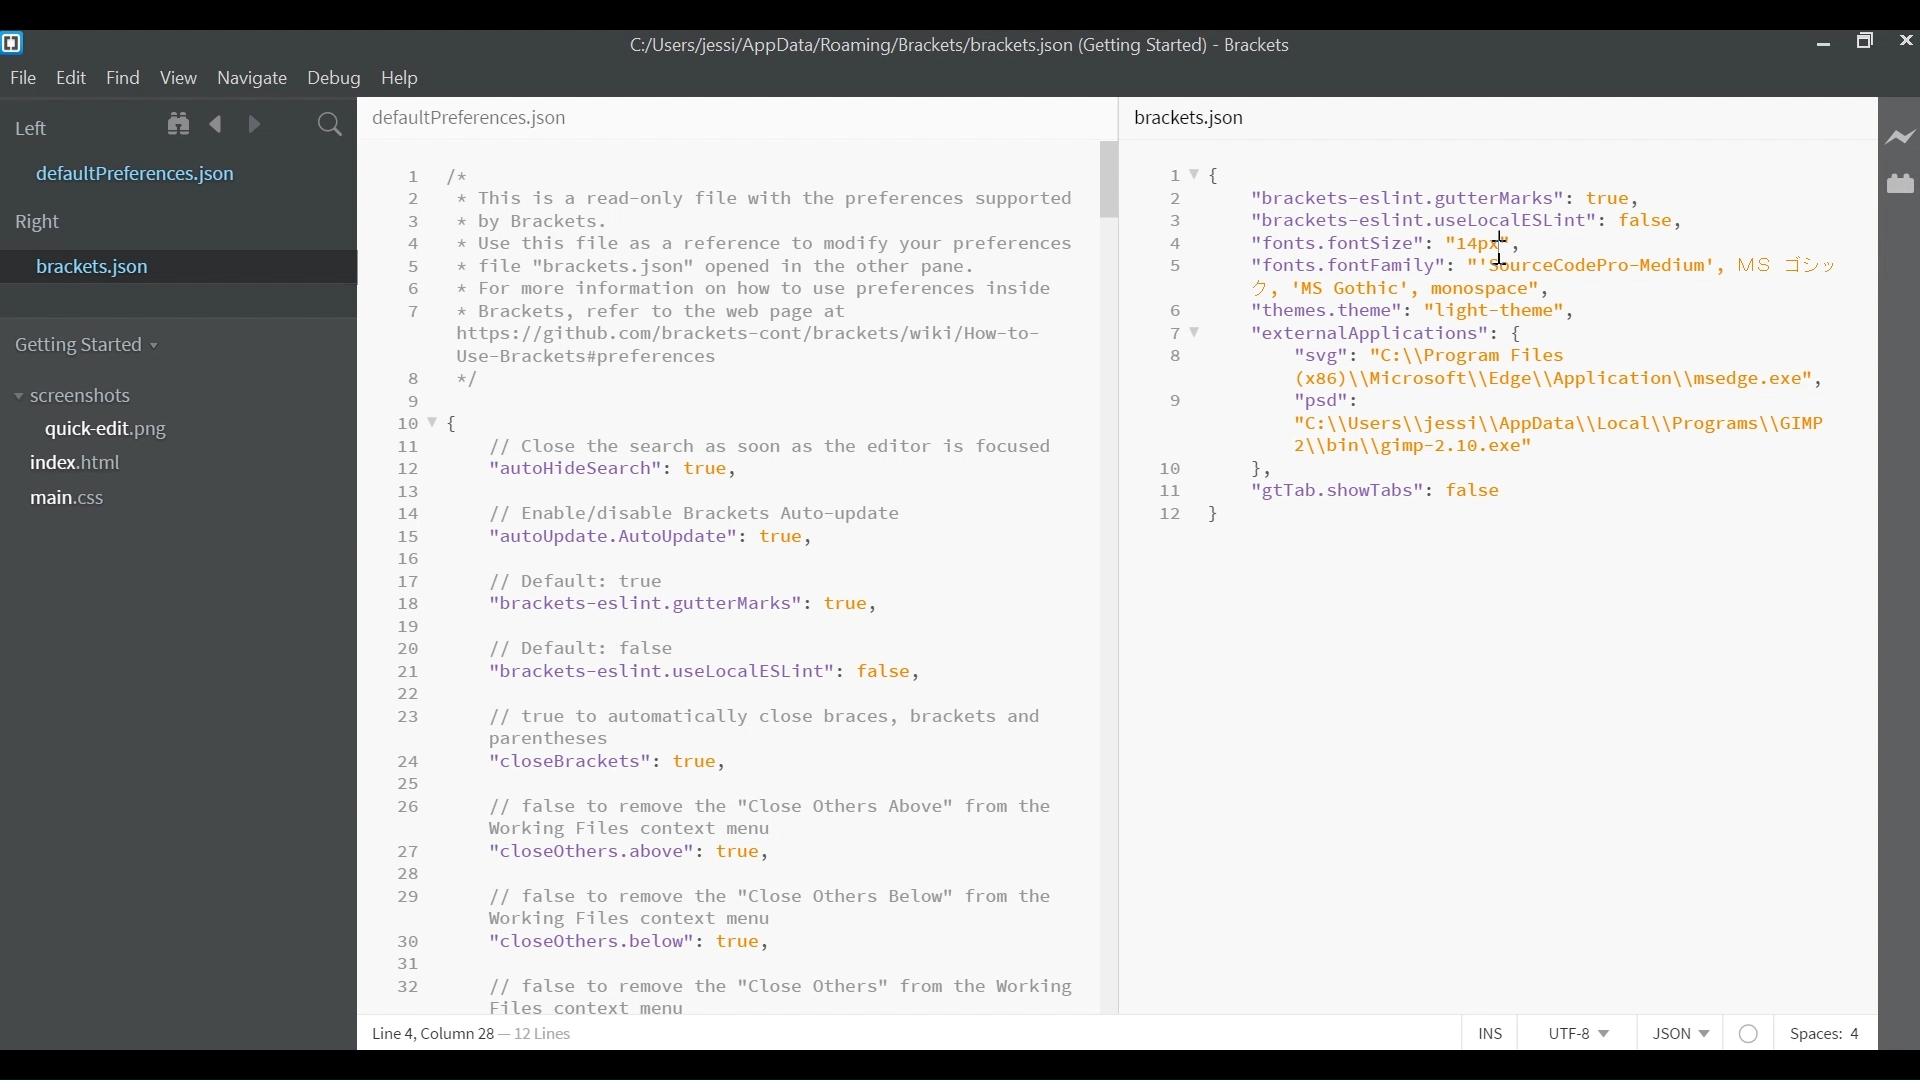 The image size is (1920, 1080). I want to click on Left, so click(35, 129).